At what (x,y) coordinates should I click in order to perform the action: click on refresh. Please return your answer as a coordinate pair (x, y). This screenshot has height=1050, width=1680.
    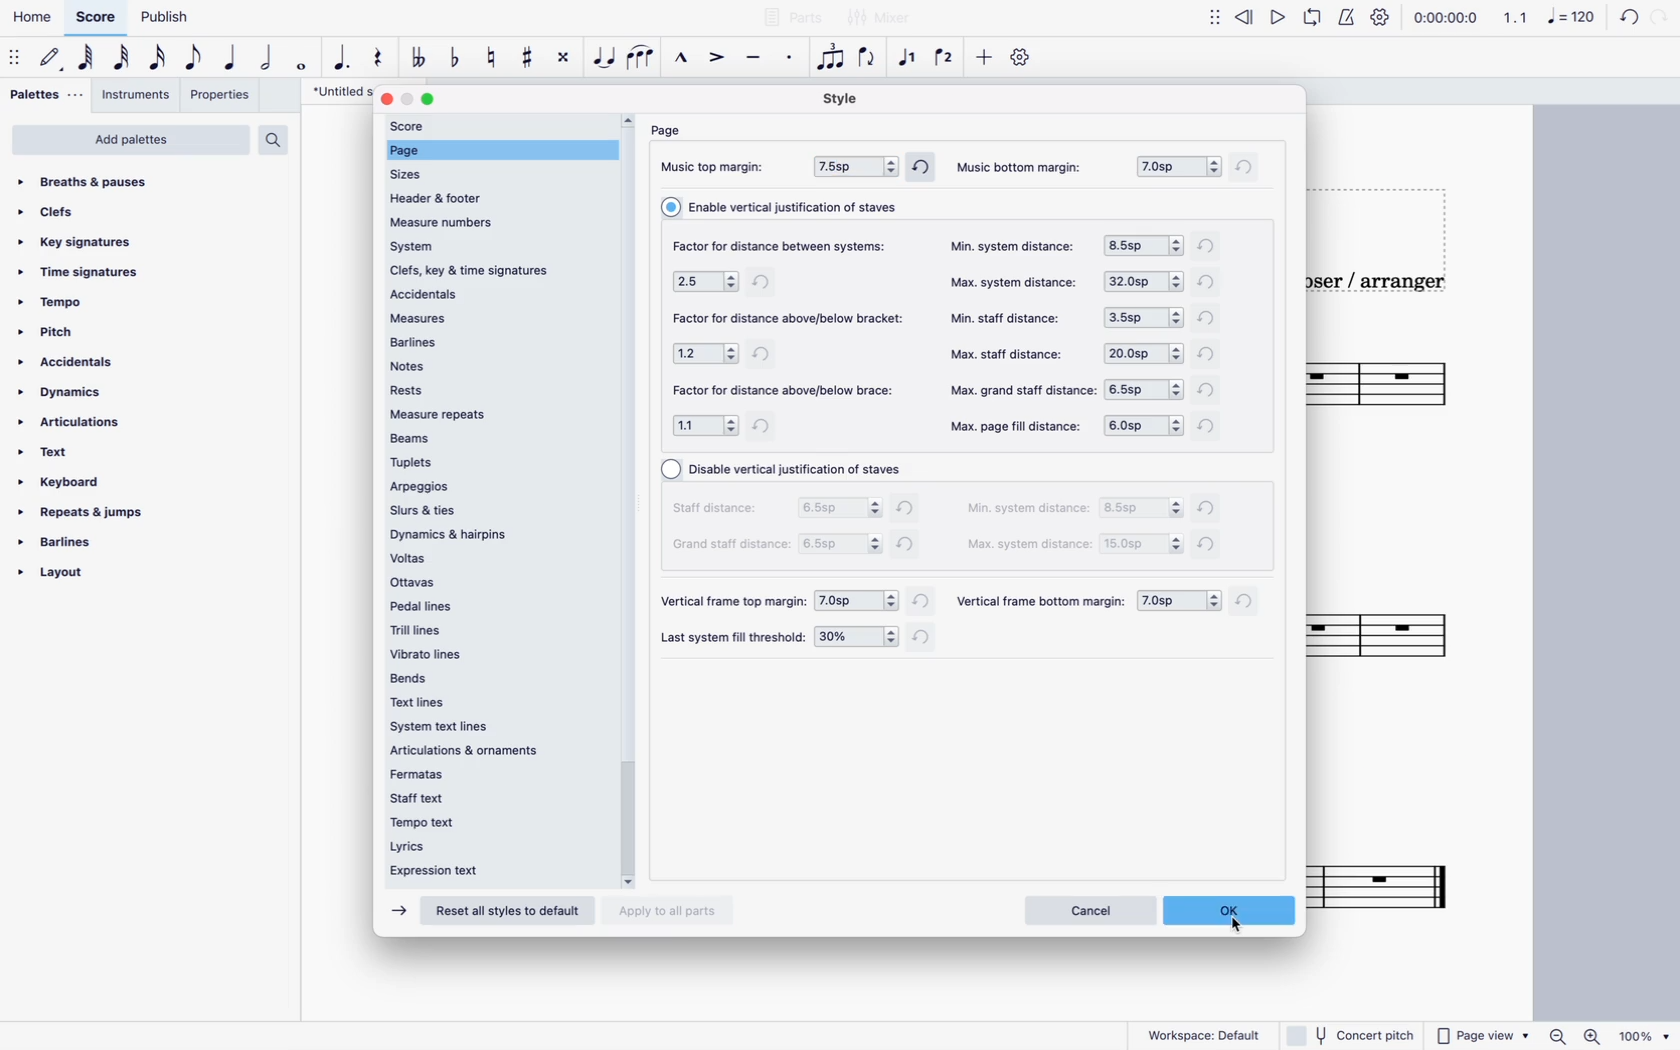
    Looking at the image, I should click on (928, 639).